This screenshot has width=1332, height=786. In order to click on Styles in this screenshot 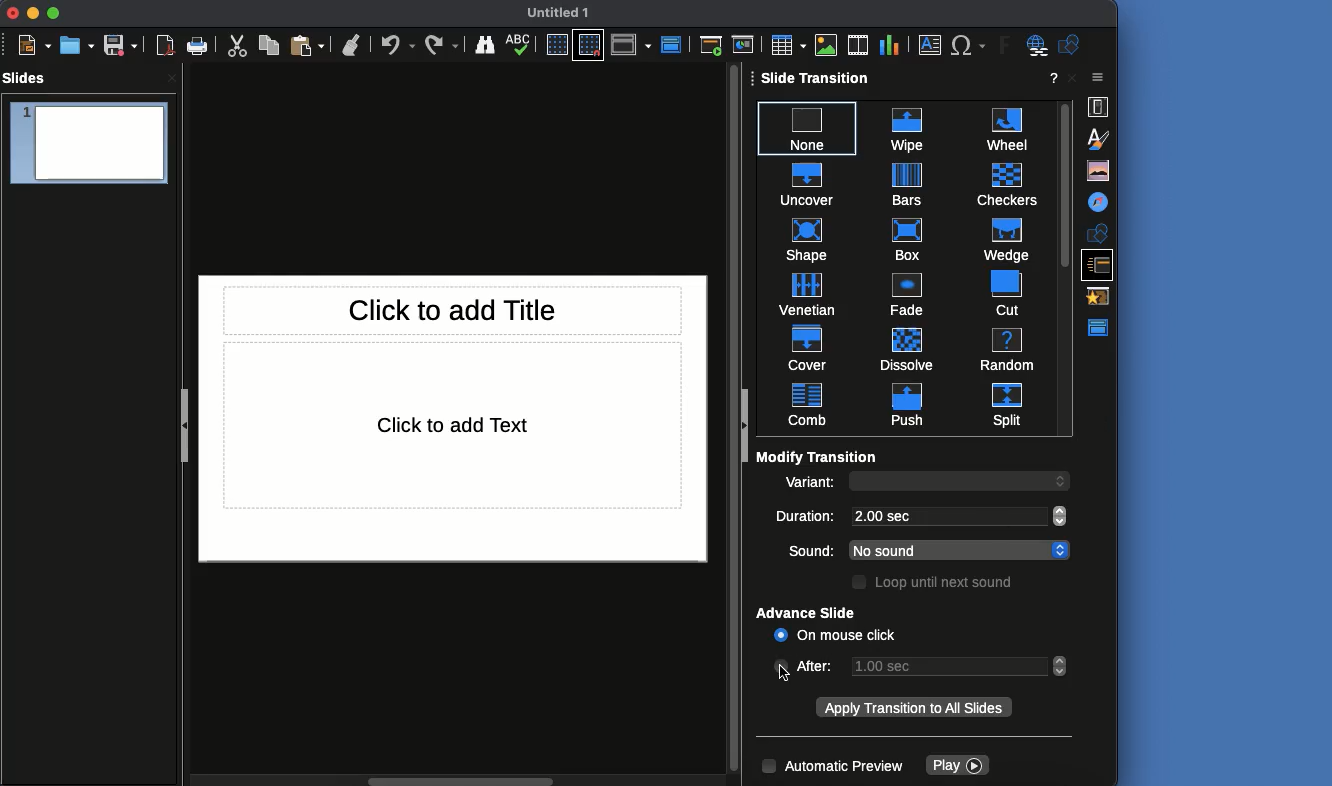, I will do `click(1096, 138)`.